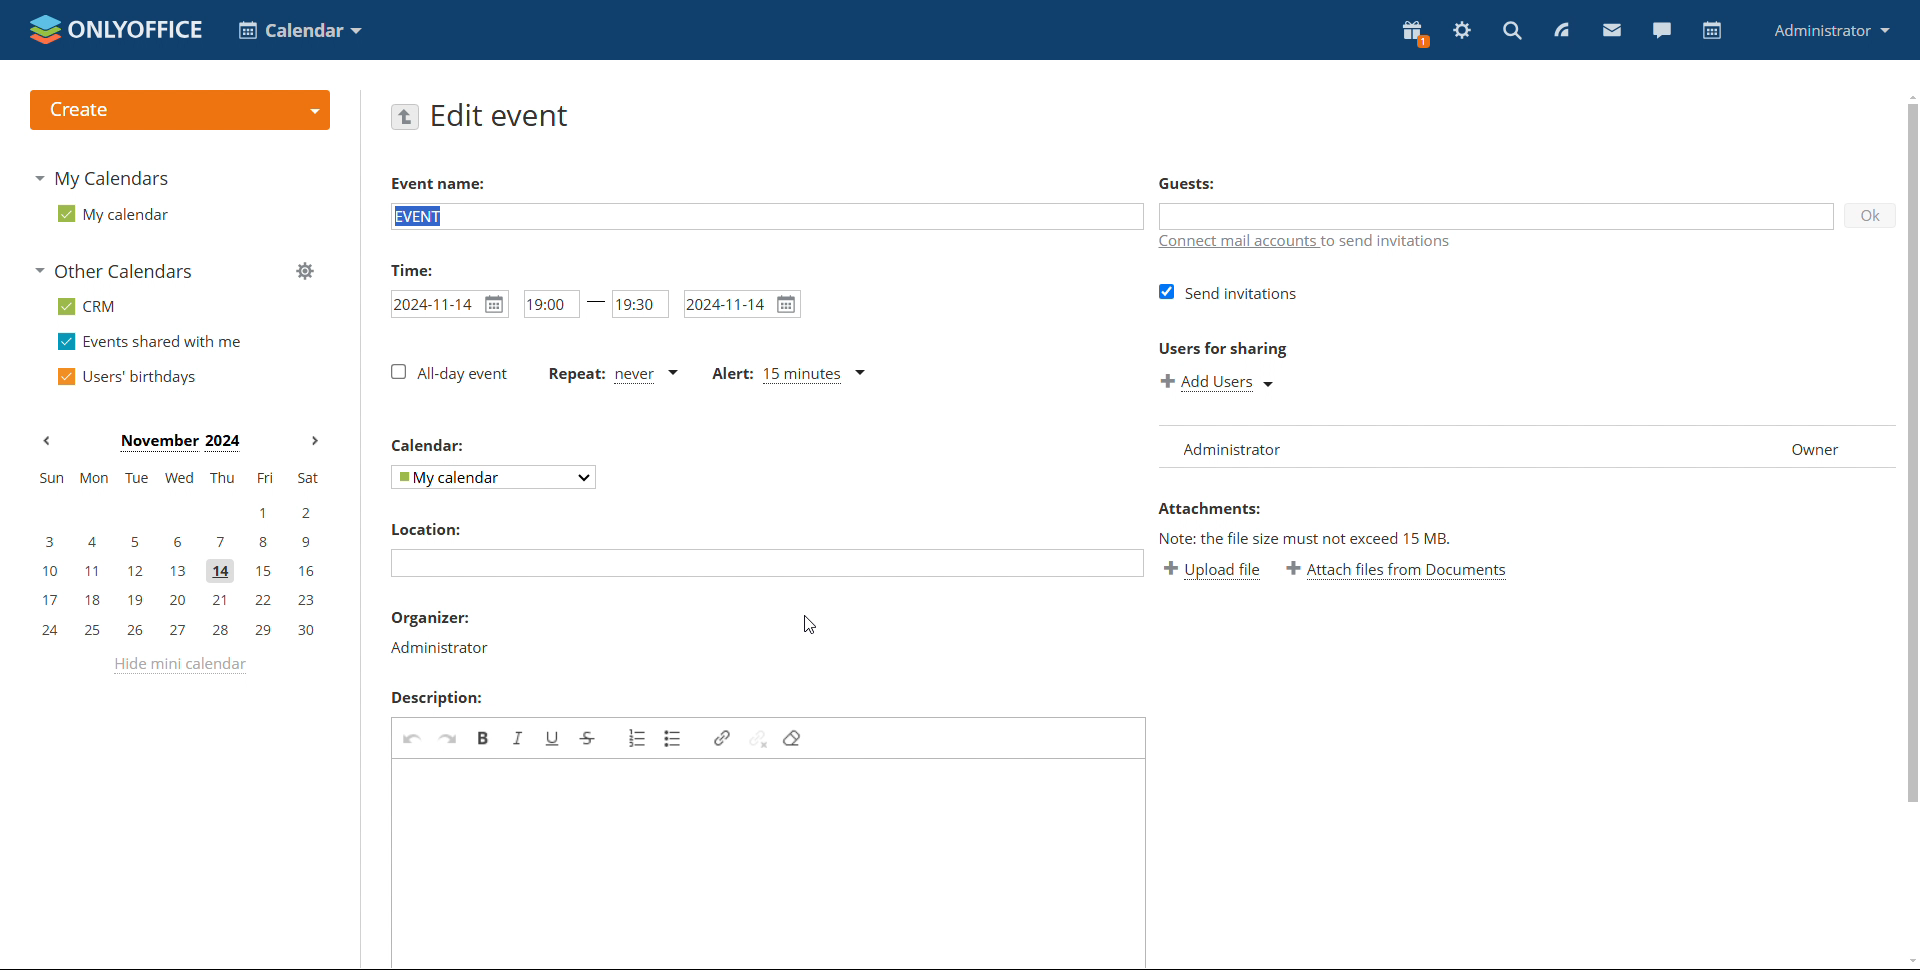 The height and width of the screenshot is (970, 1920). I want to click on crm, so click(86, 307).